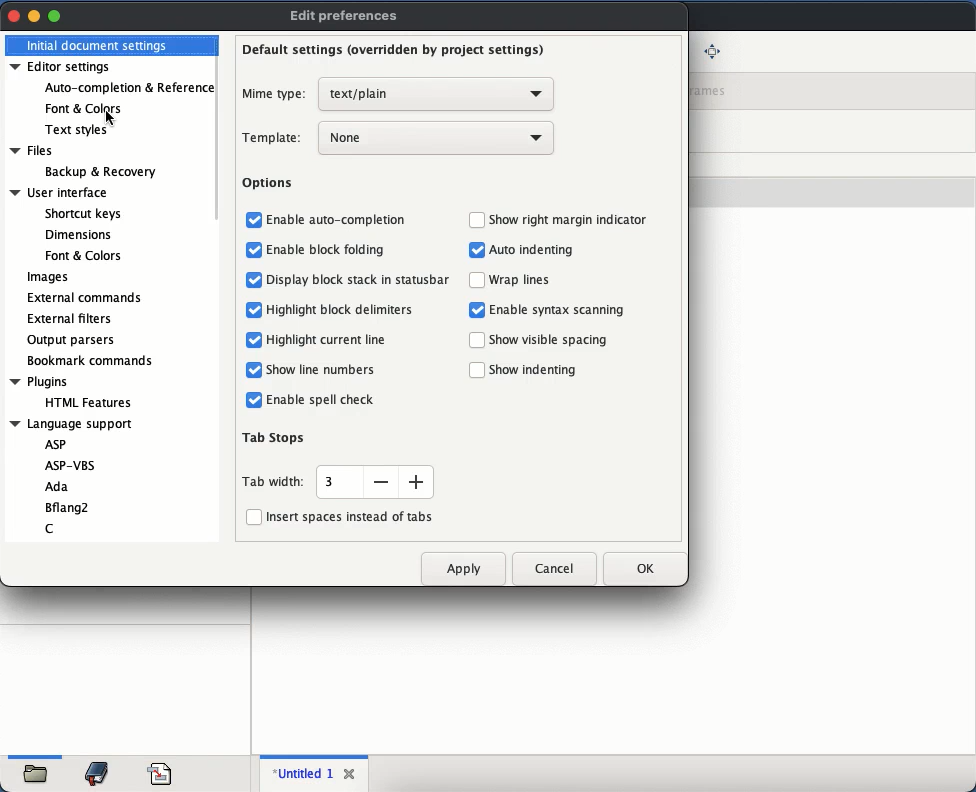 This screenshot has height=792, width=976. Describe the element at coordinates (89, 402) in the screenshot. I see `HTML Features` at that location.